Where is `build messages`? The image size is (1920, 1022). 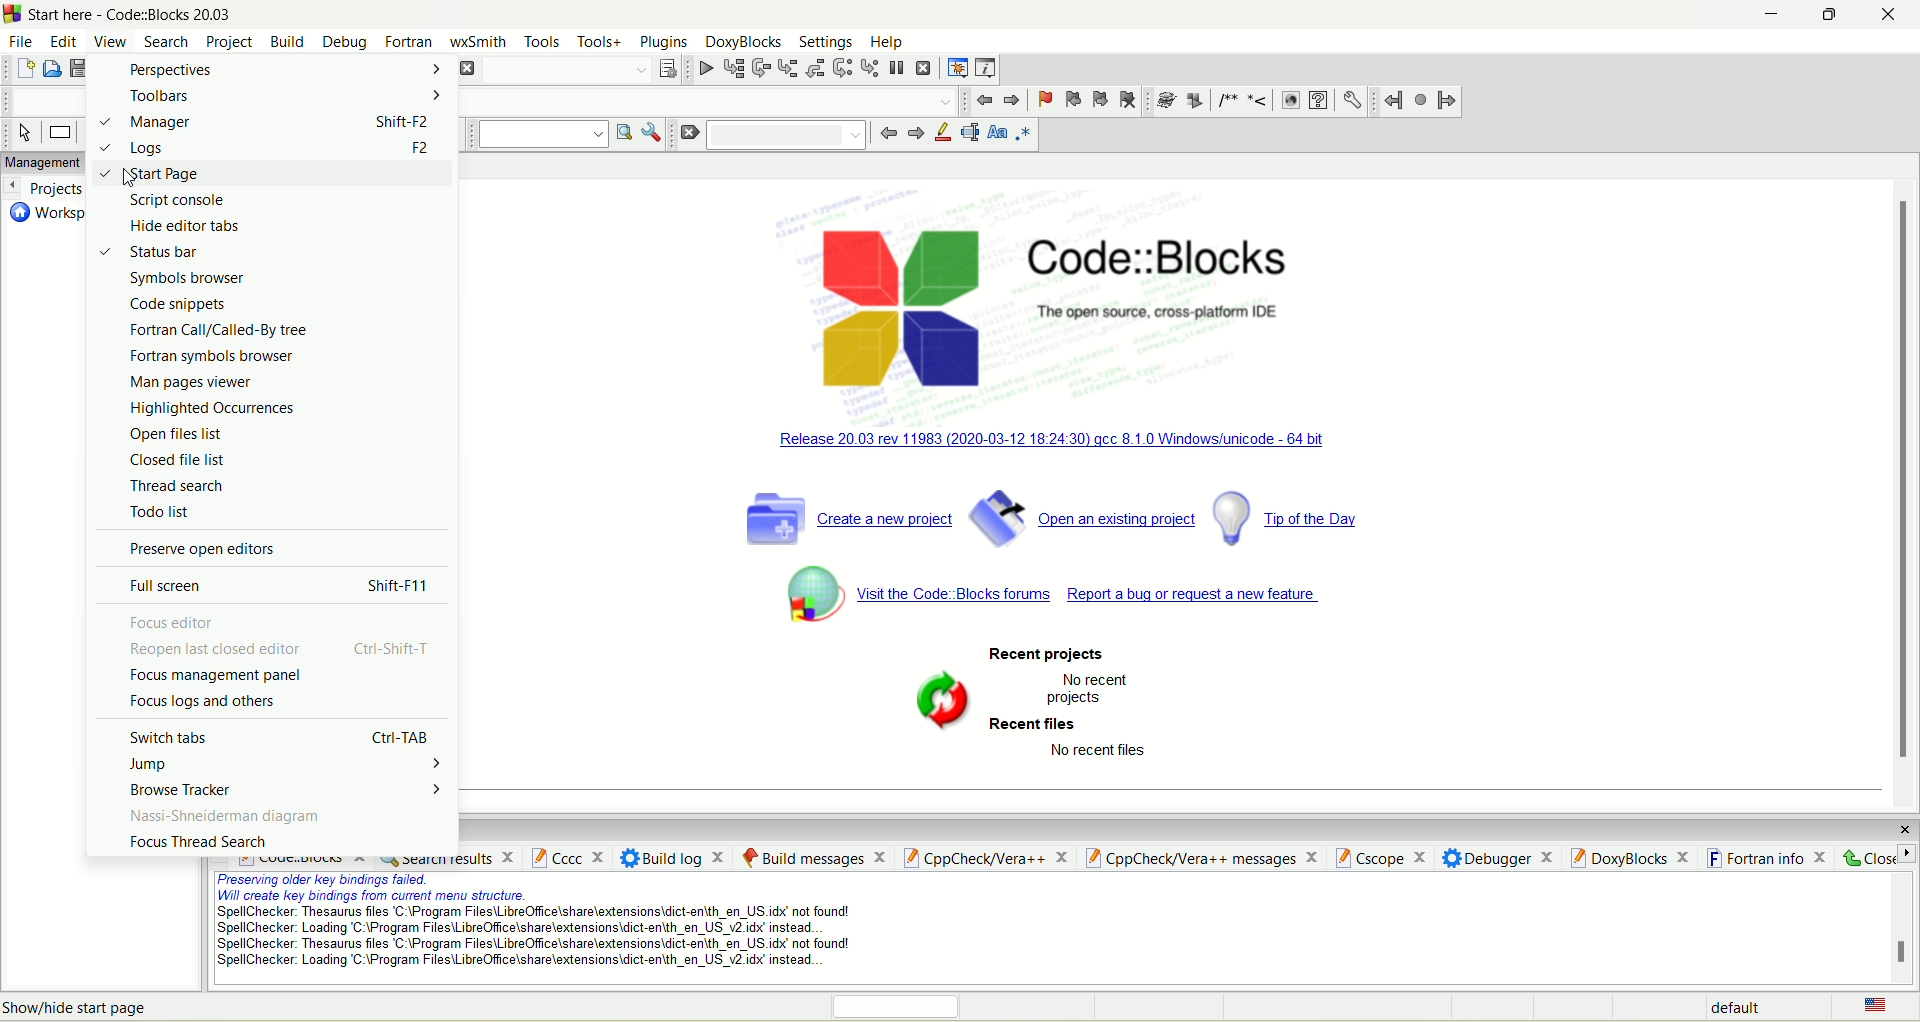 build messages is located at coordinates (811, 856).